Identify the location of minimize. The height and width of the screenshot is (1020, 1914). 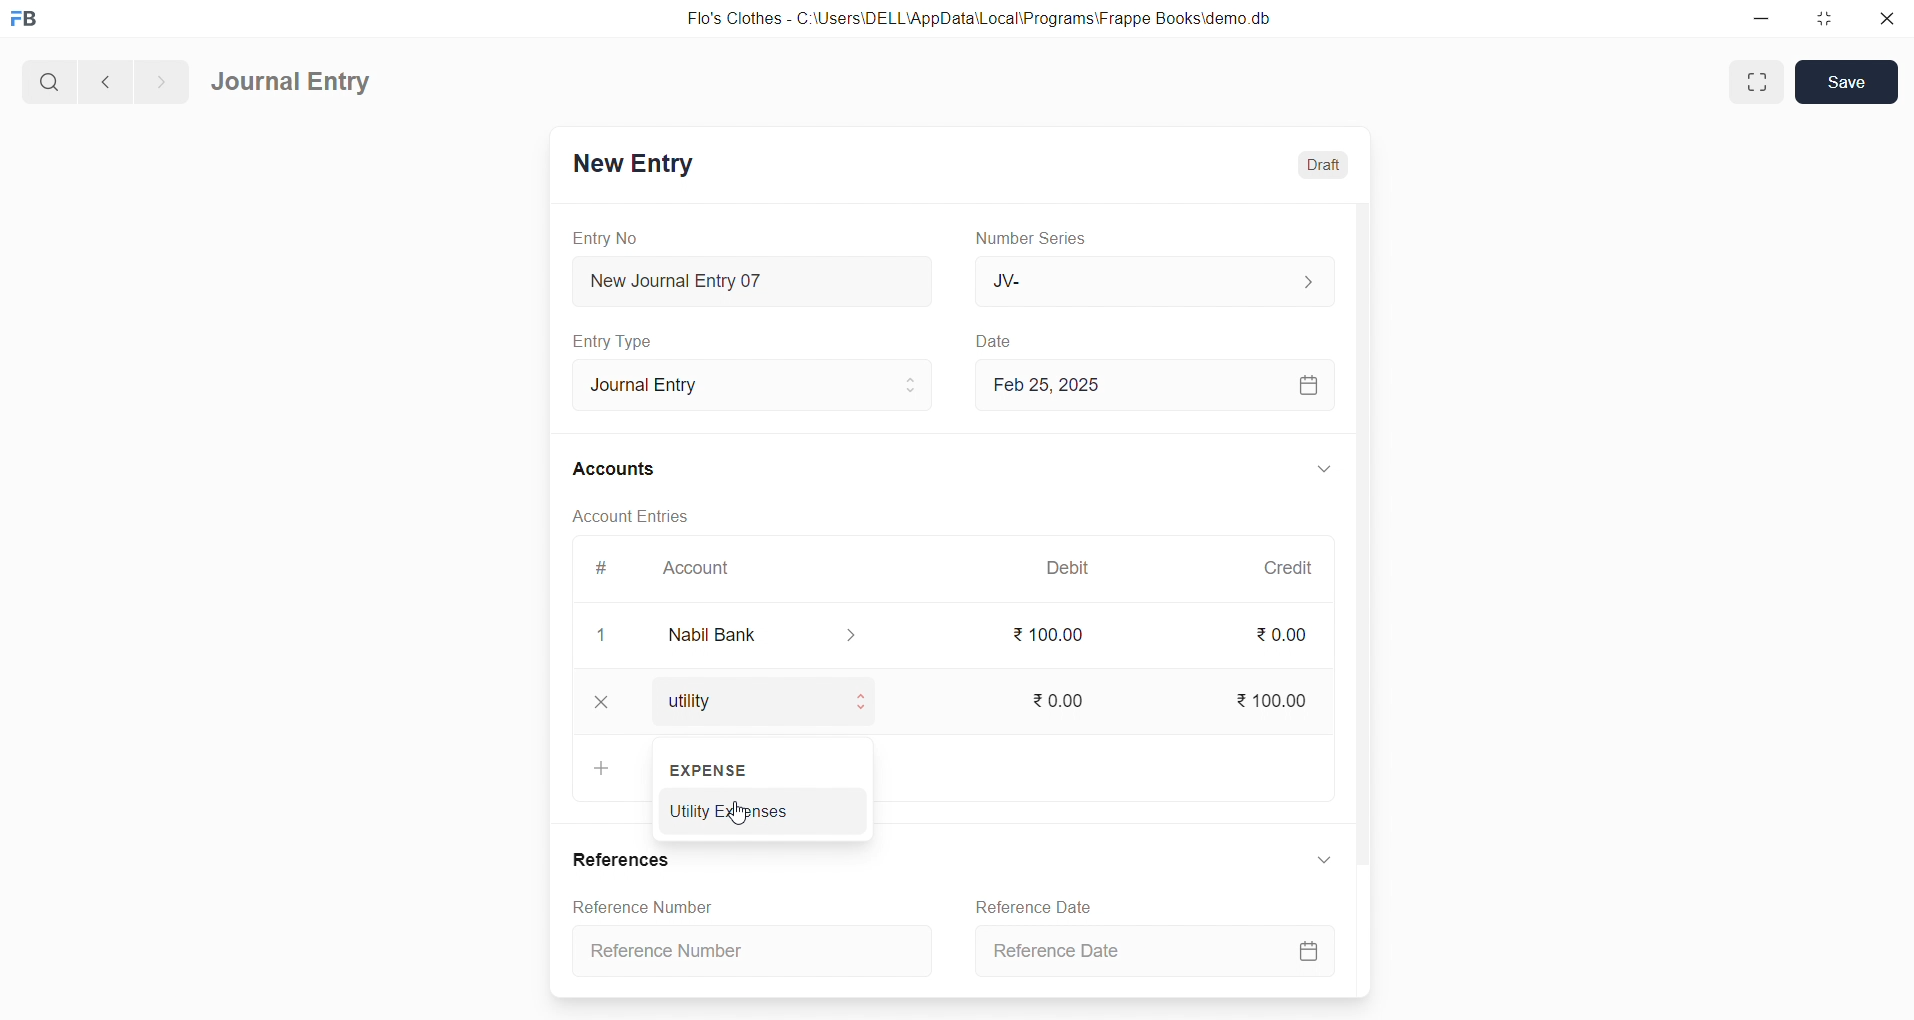
(1763, 20).